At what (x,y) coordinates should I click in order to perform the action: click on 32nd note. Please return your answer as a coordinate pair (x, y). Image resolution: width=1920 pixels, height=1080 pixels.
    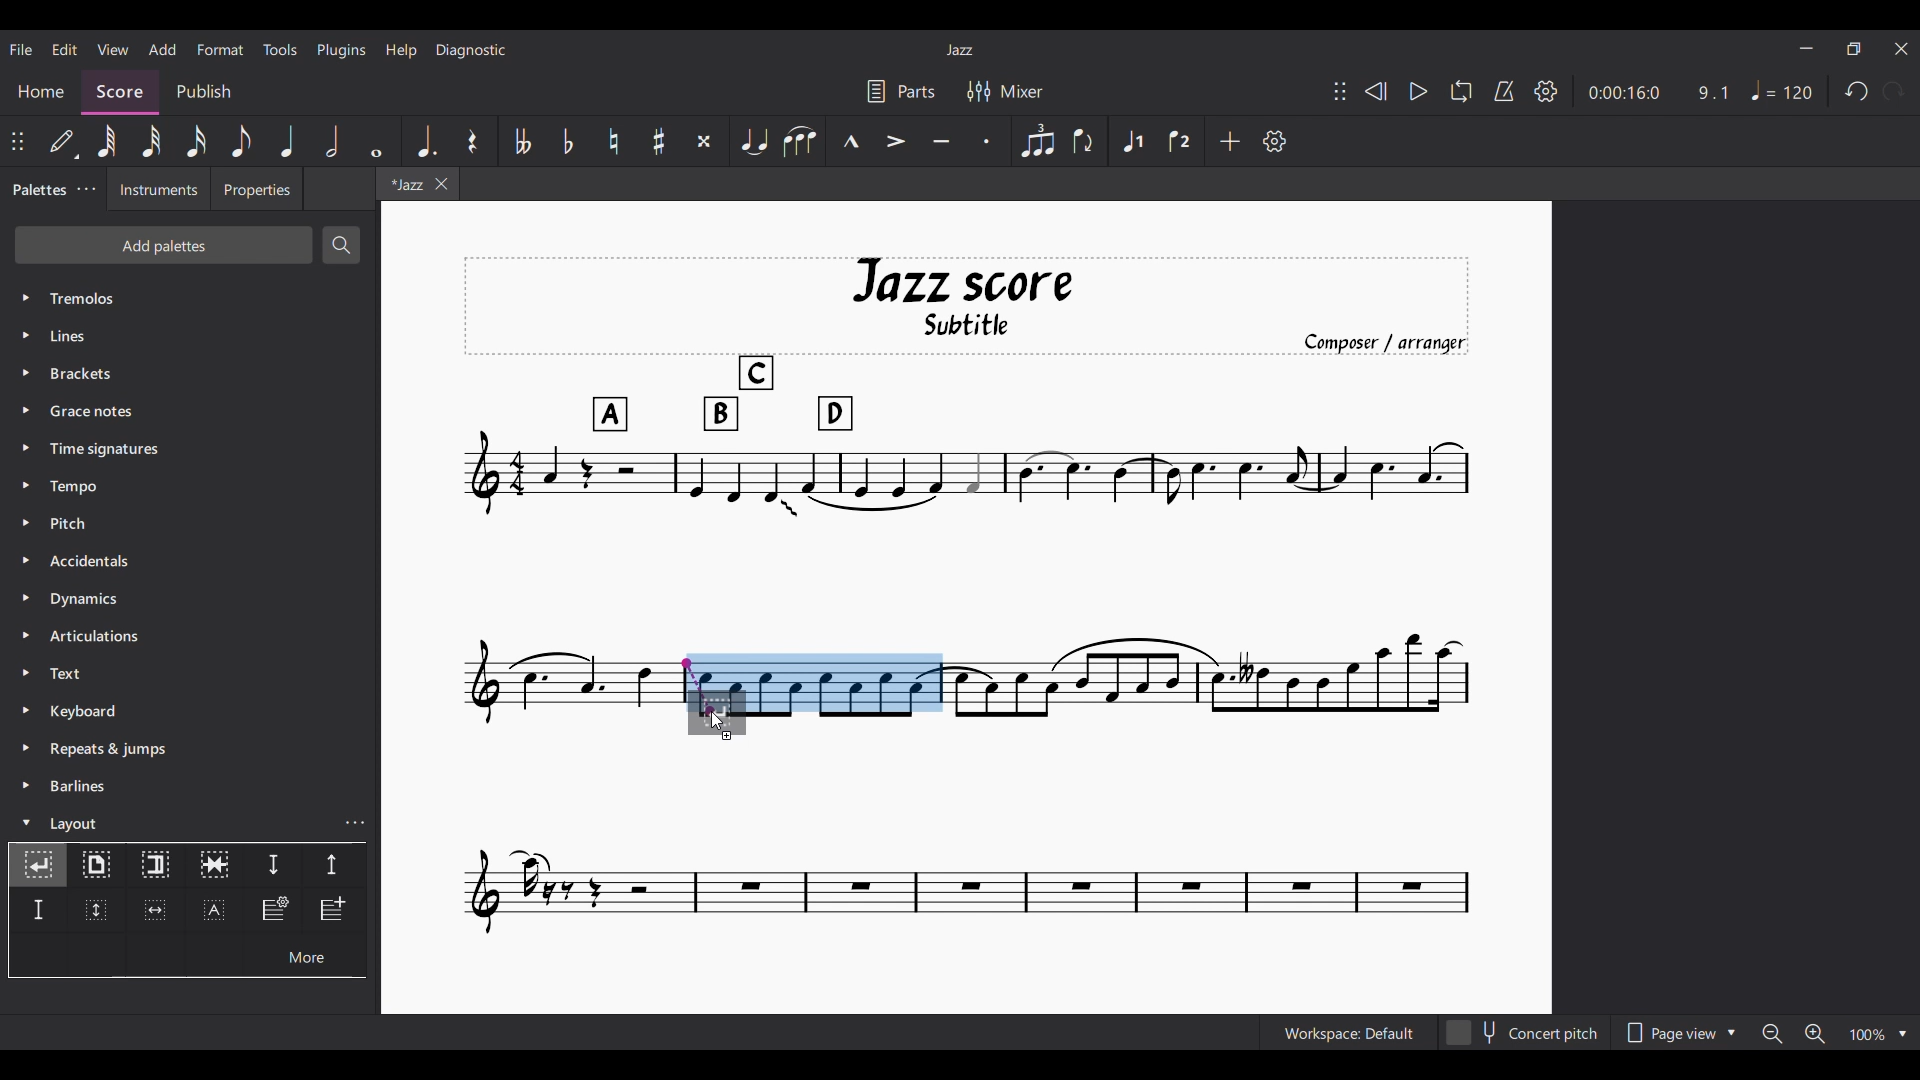
    Looking at the image, I should click on (152, 141).